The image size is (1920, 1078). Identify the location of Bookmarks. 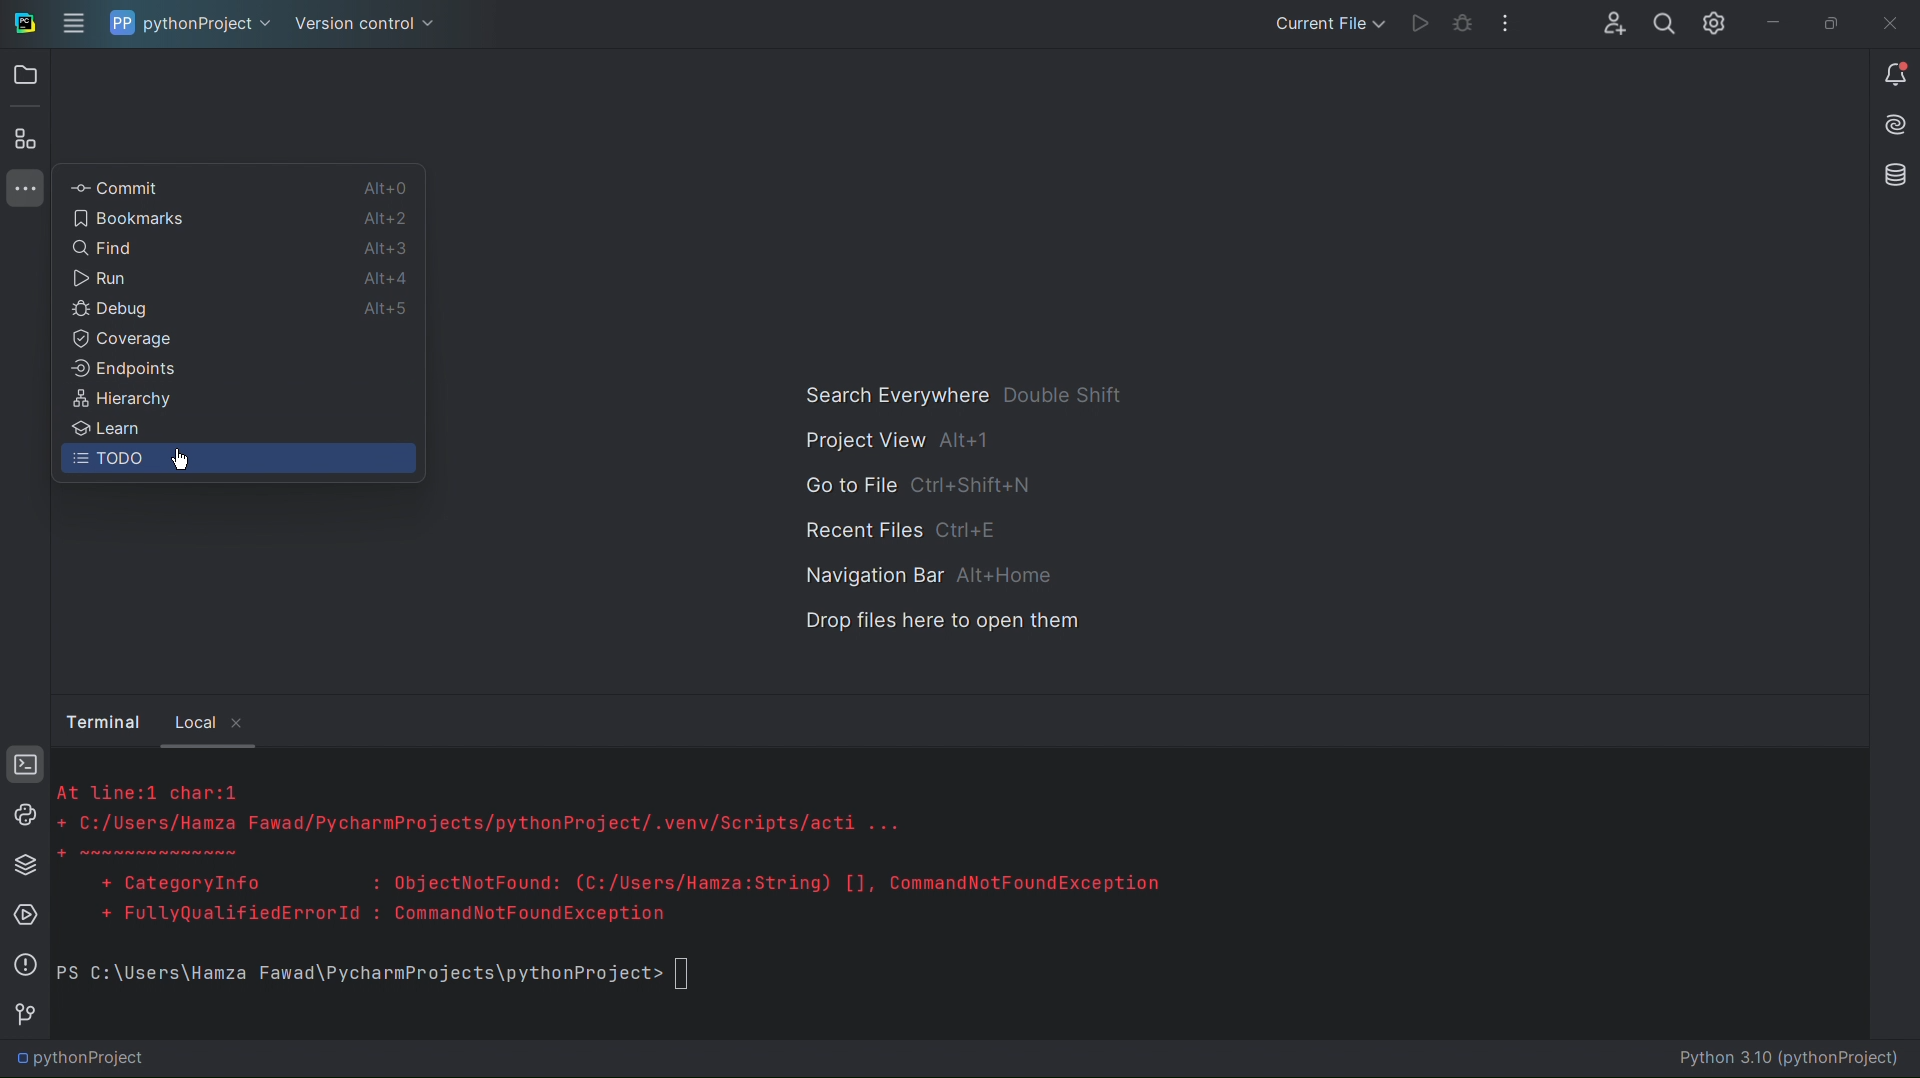
(140, 215).